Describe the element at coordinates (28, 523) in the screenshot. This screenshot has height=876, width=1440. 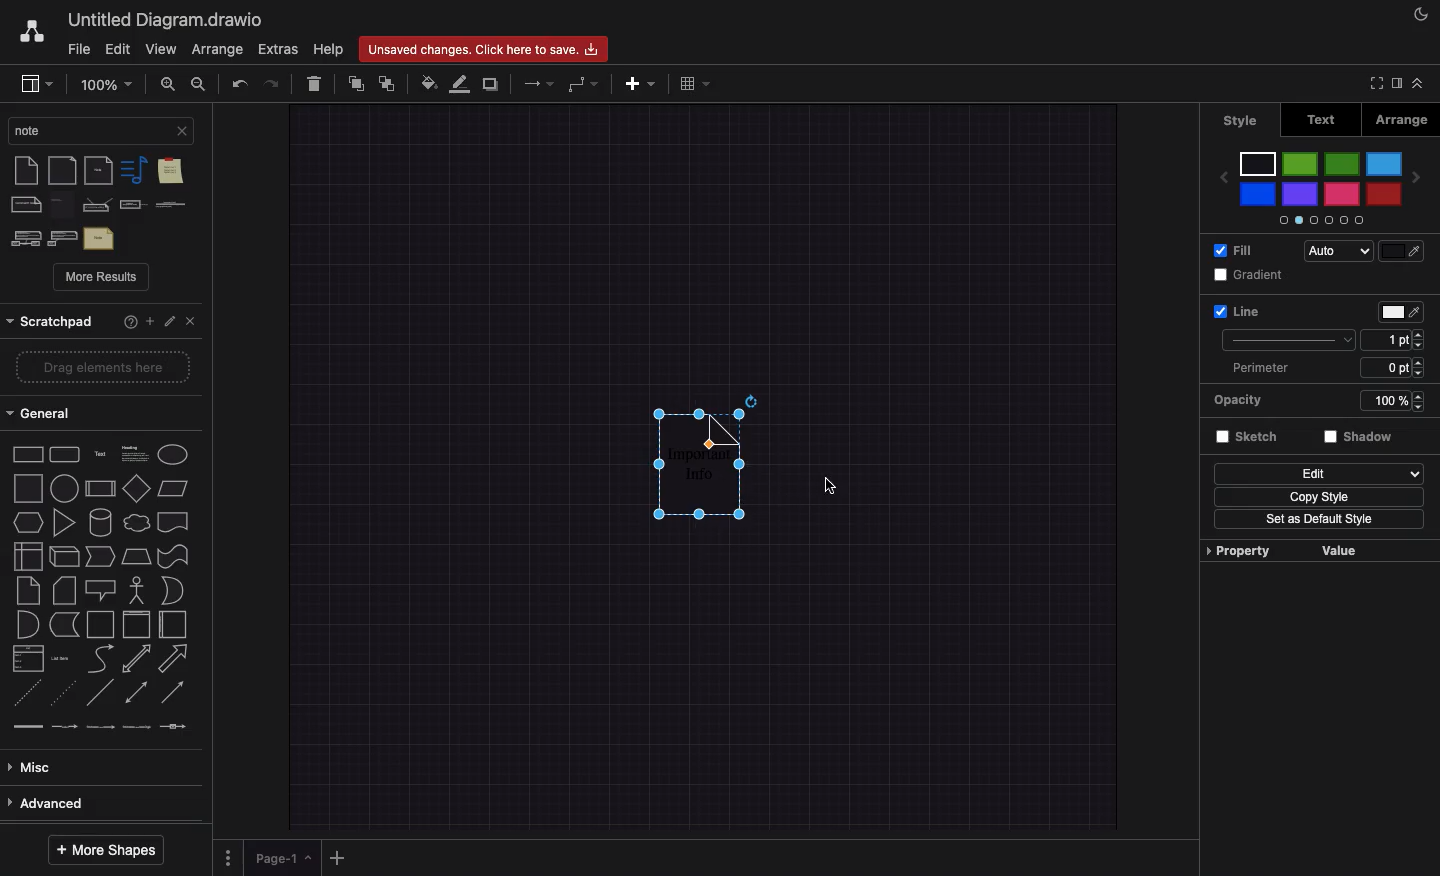
I see `hexagon` at that location.